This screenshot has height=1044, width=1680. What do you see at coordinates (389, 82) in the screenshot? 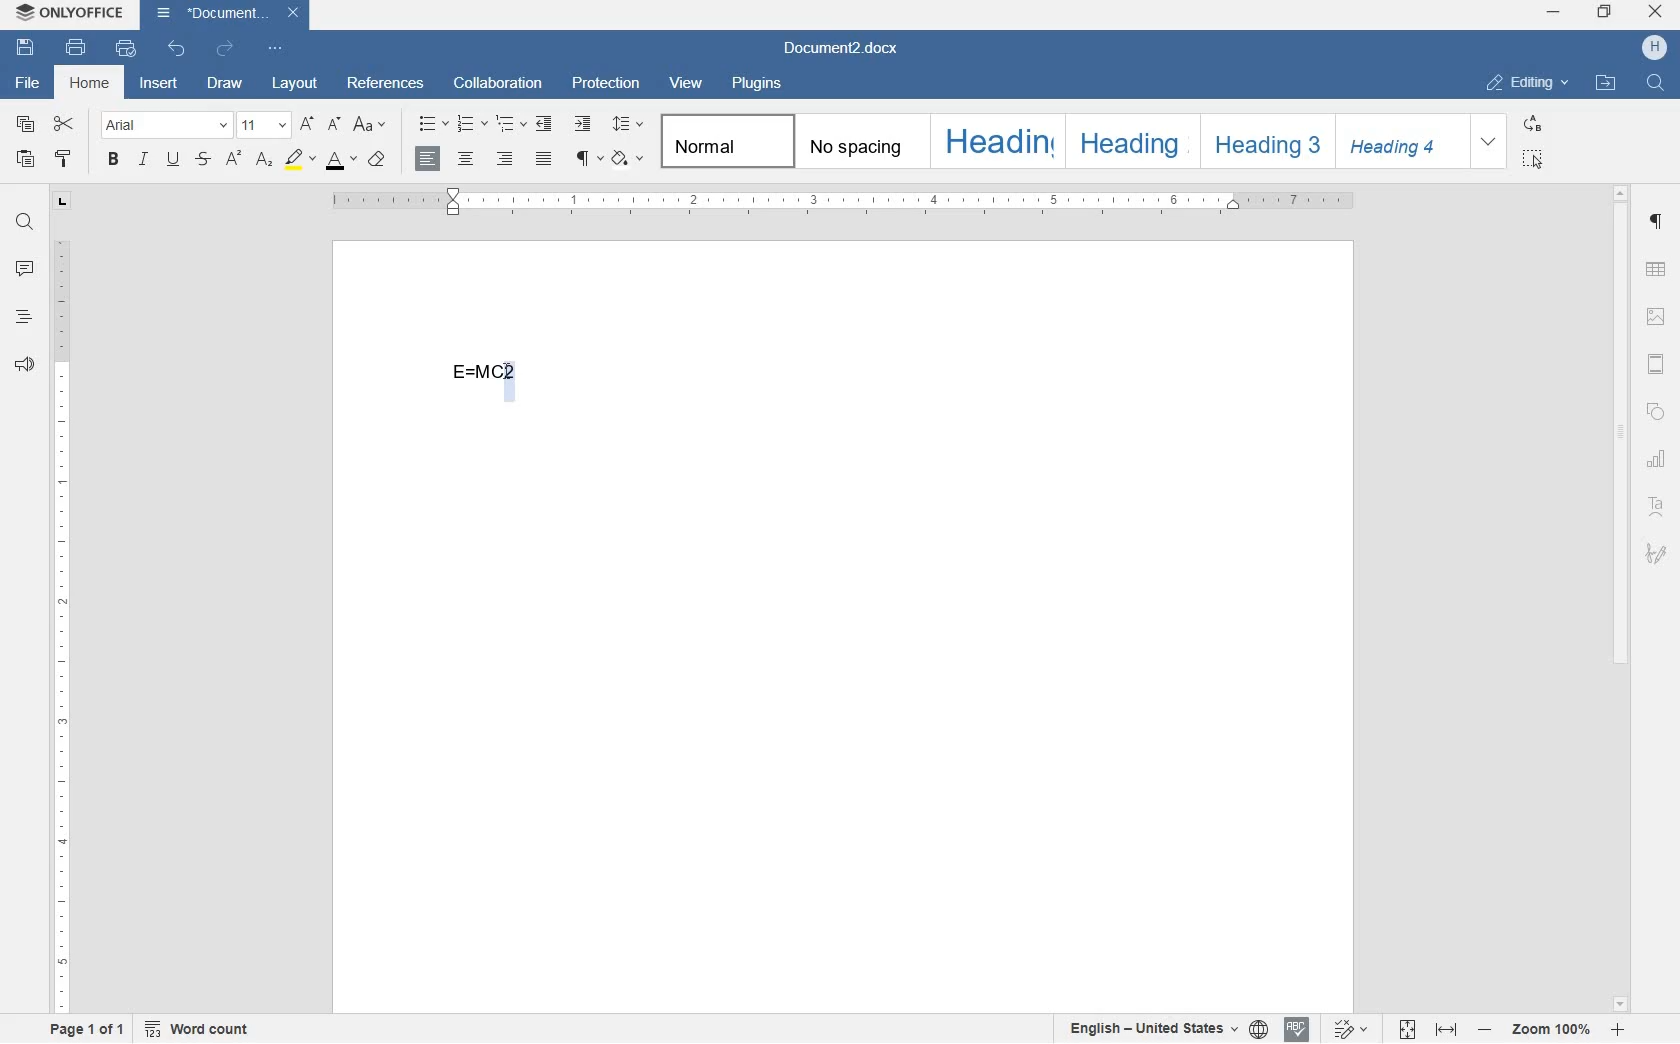
I see `references` at bounding box center [389, 82].